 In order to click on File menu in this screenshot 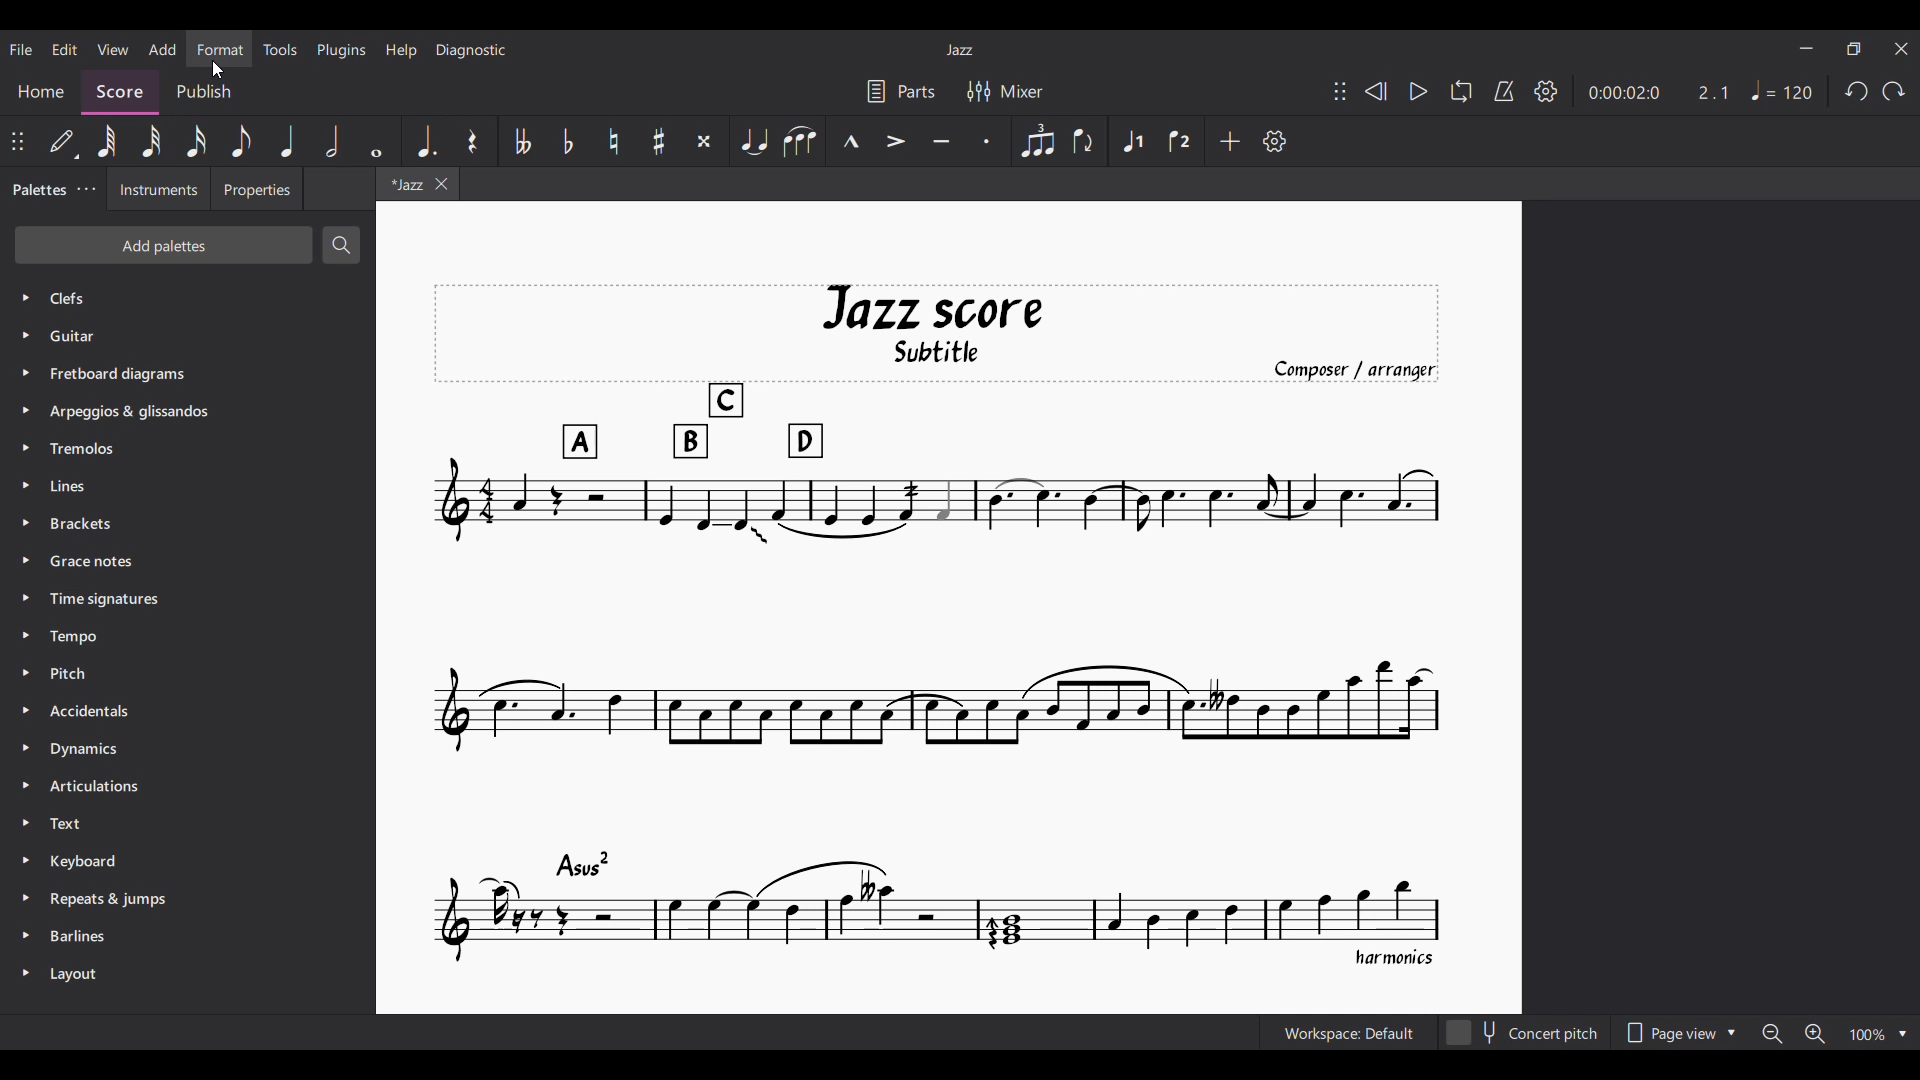, I will do `click(20, 49)`.